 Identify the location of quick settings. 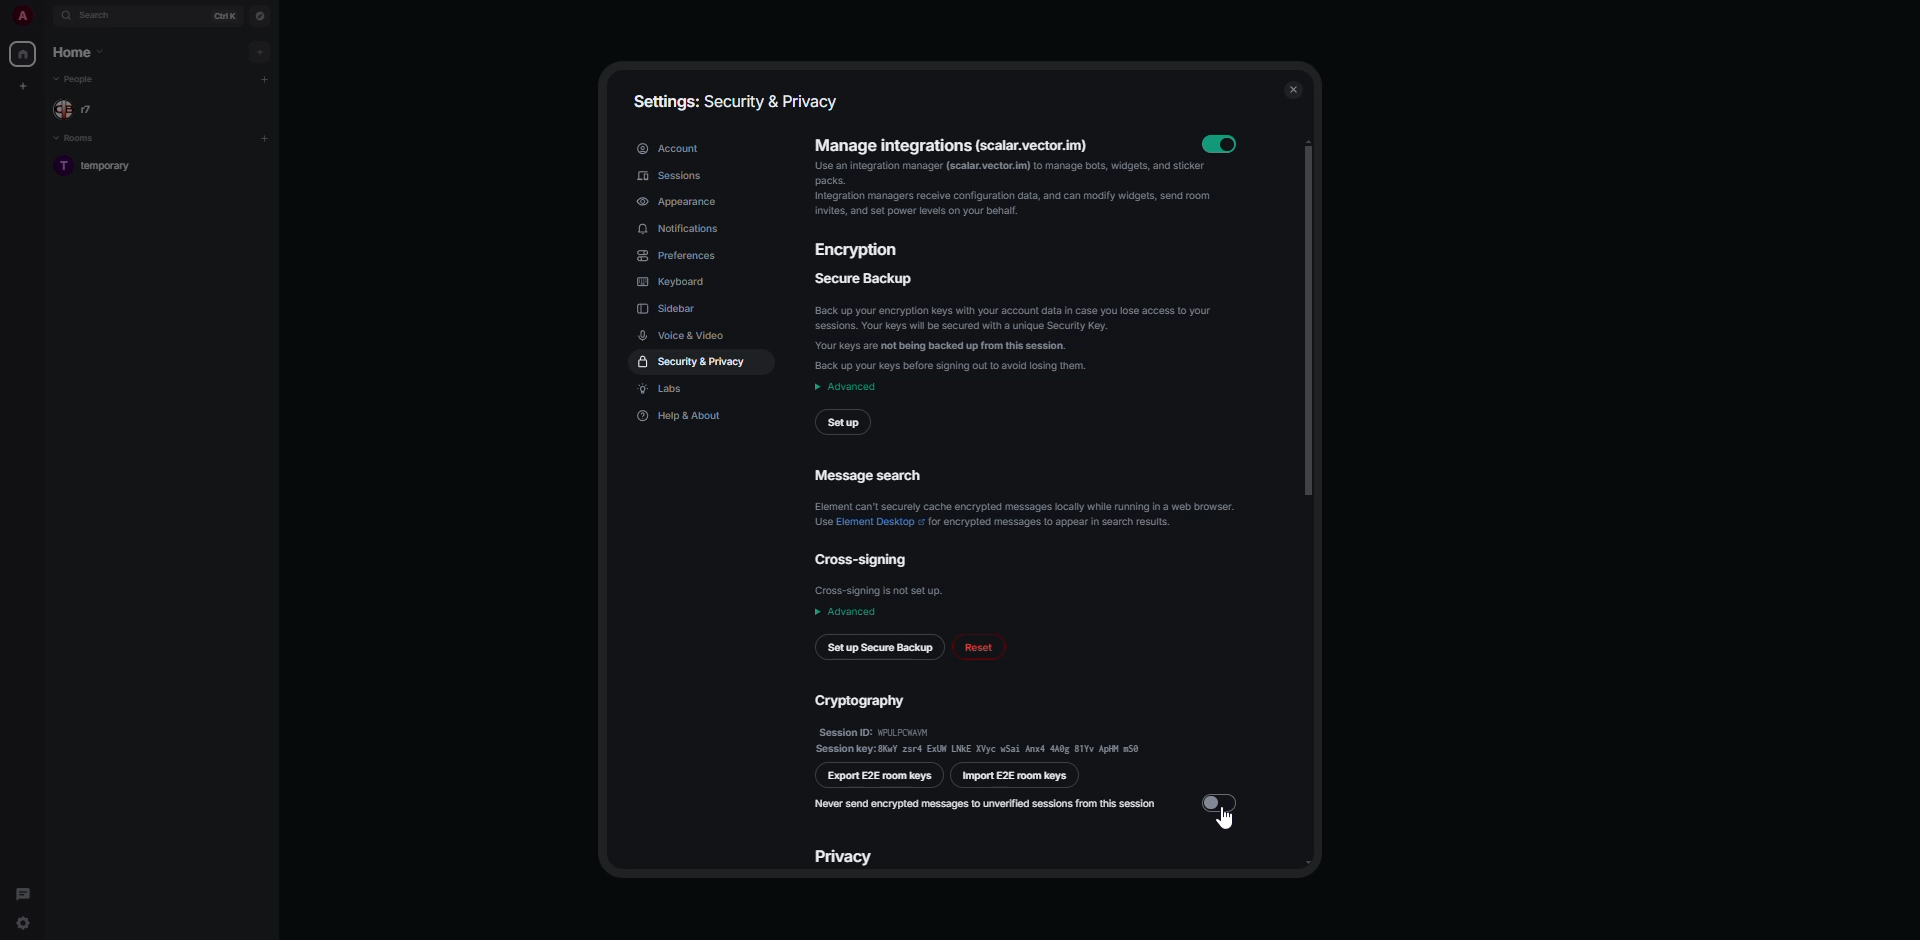
(24, 926).